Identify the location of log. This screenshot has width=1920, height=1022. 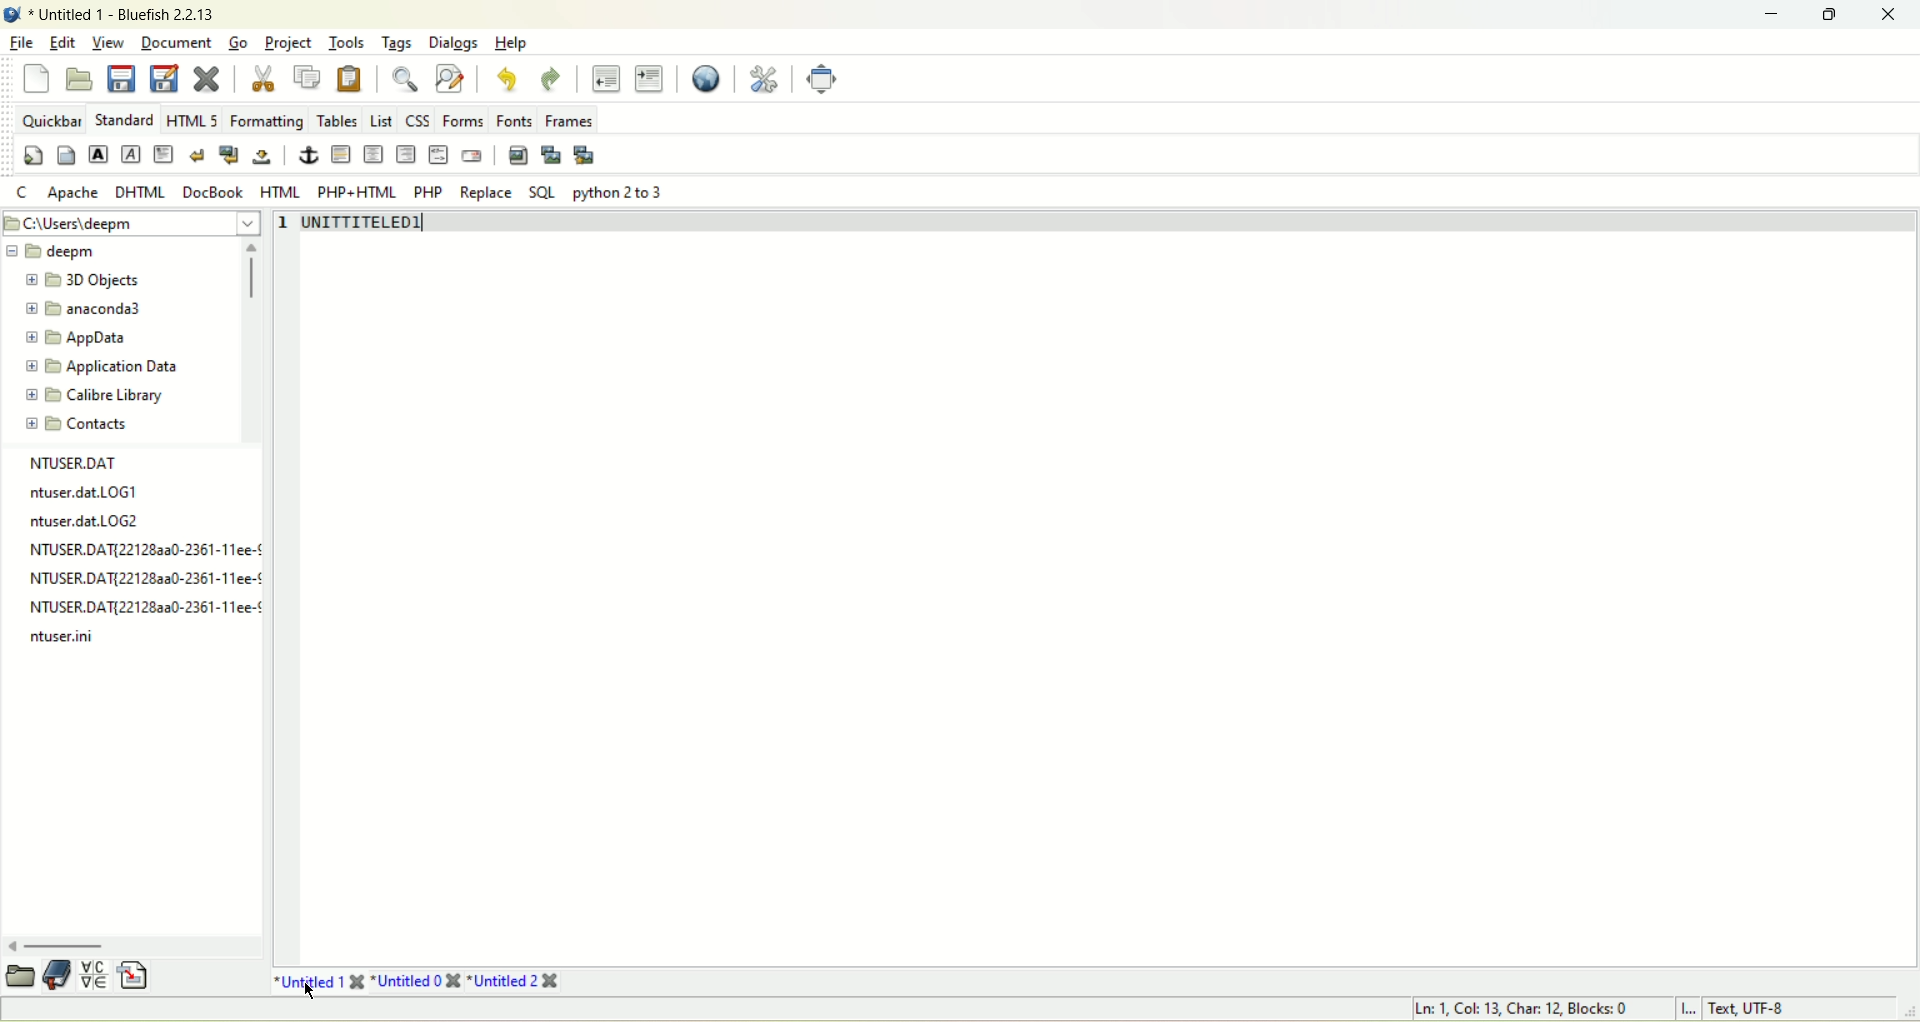
(64, 635).